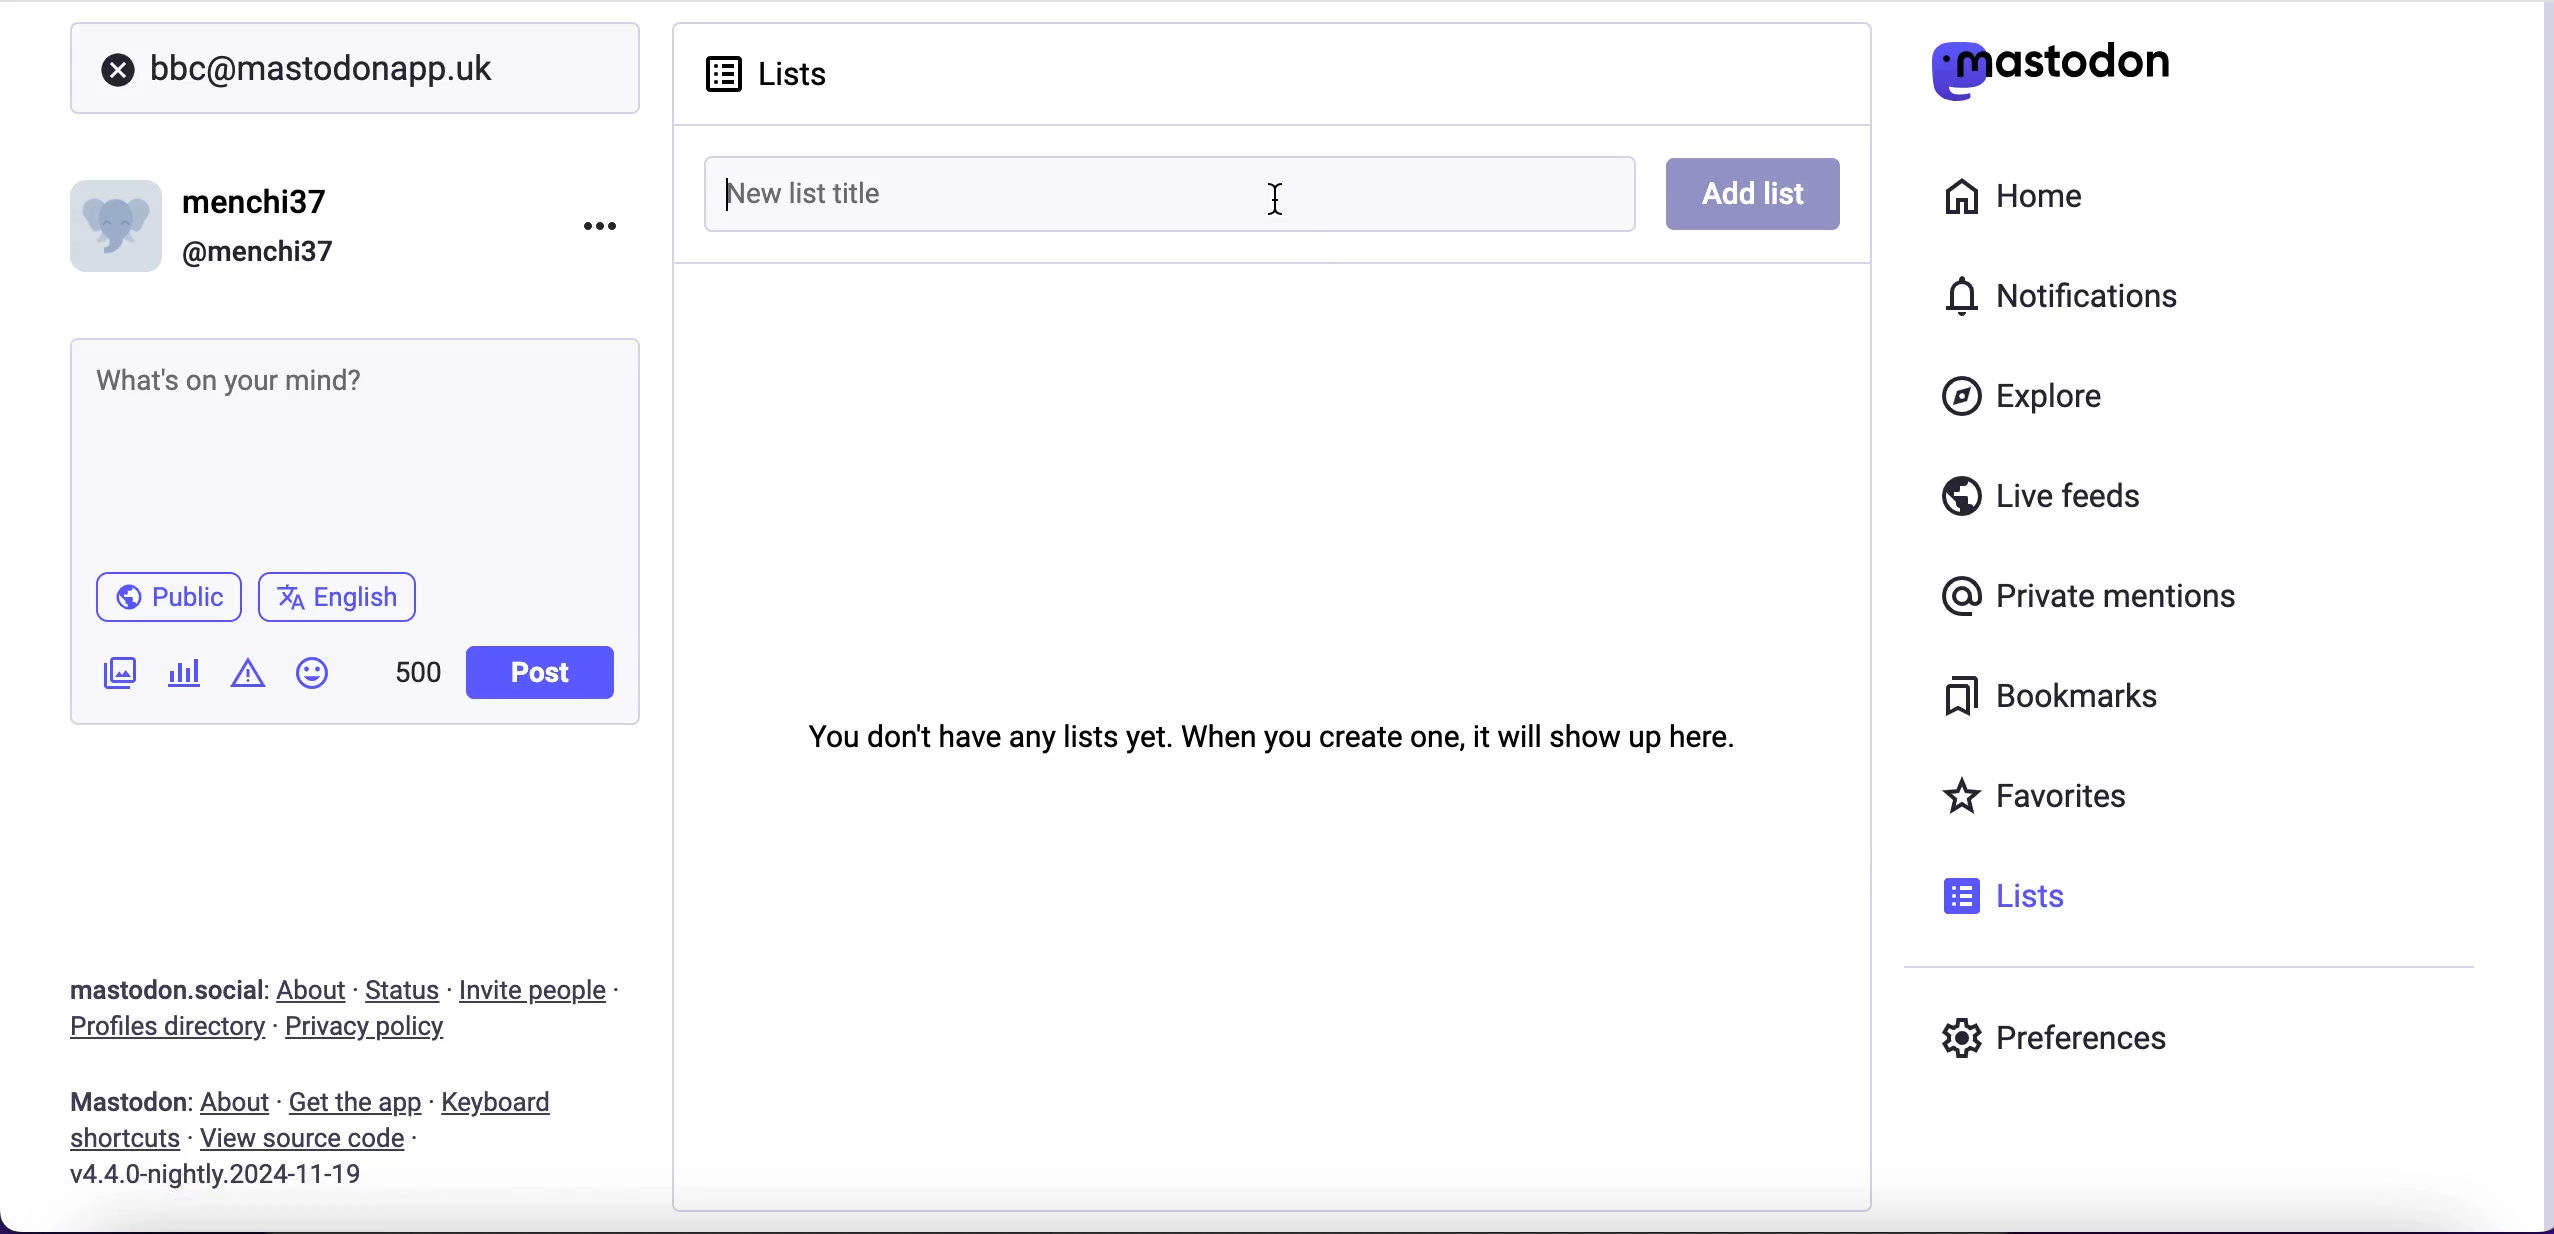  What do you see at coordinates (346, 605) in the screenshot?
I see `language` at bounding box center [346, 605].